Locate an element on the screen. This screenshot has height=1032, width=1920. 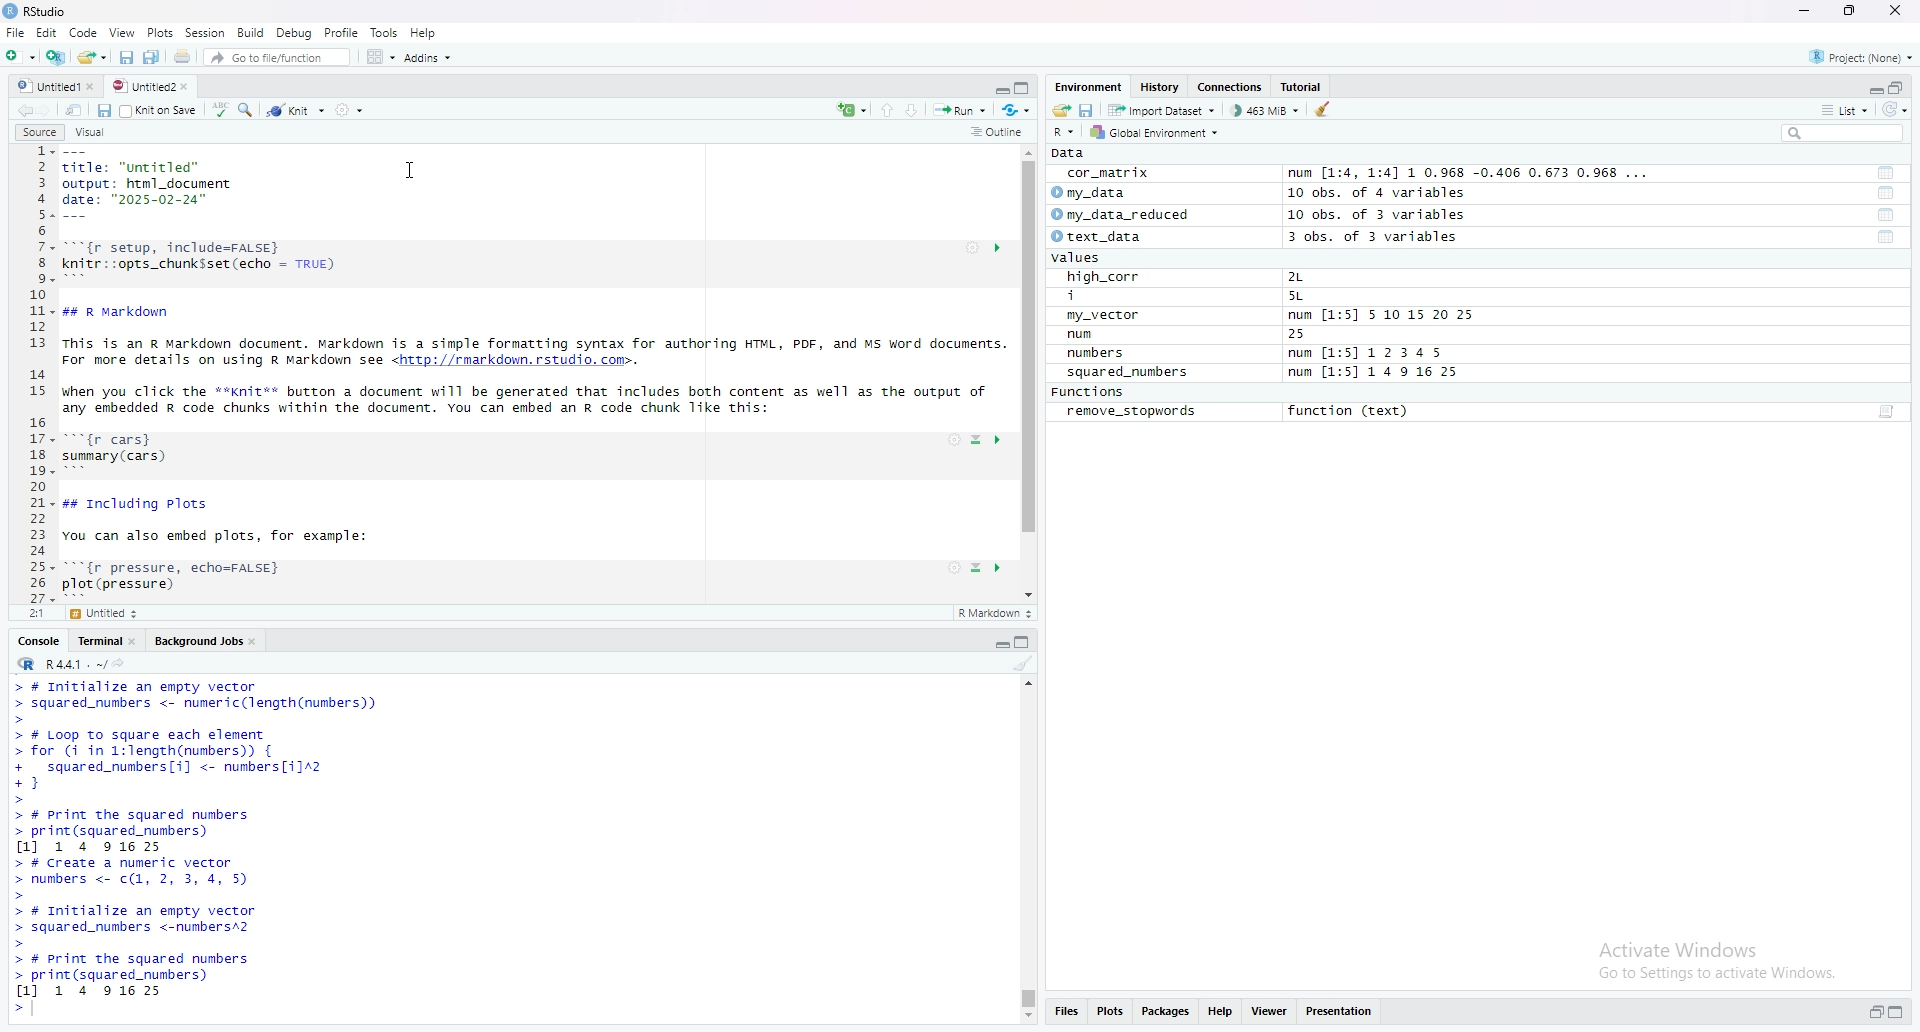
Plots is located at coordinates (1112, 1012).